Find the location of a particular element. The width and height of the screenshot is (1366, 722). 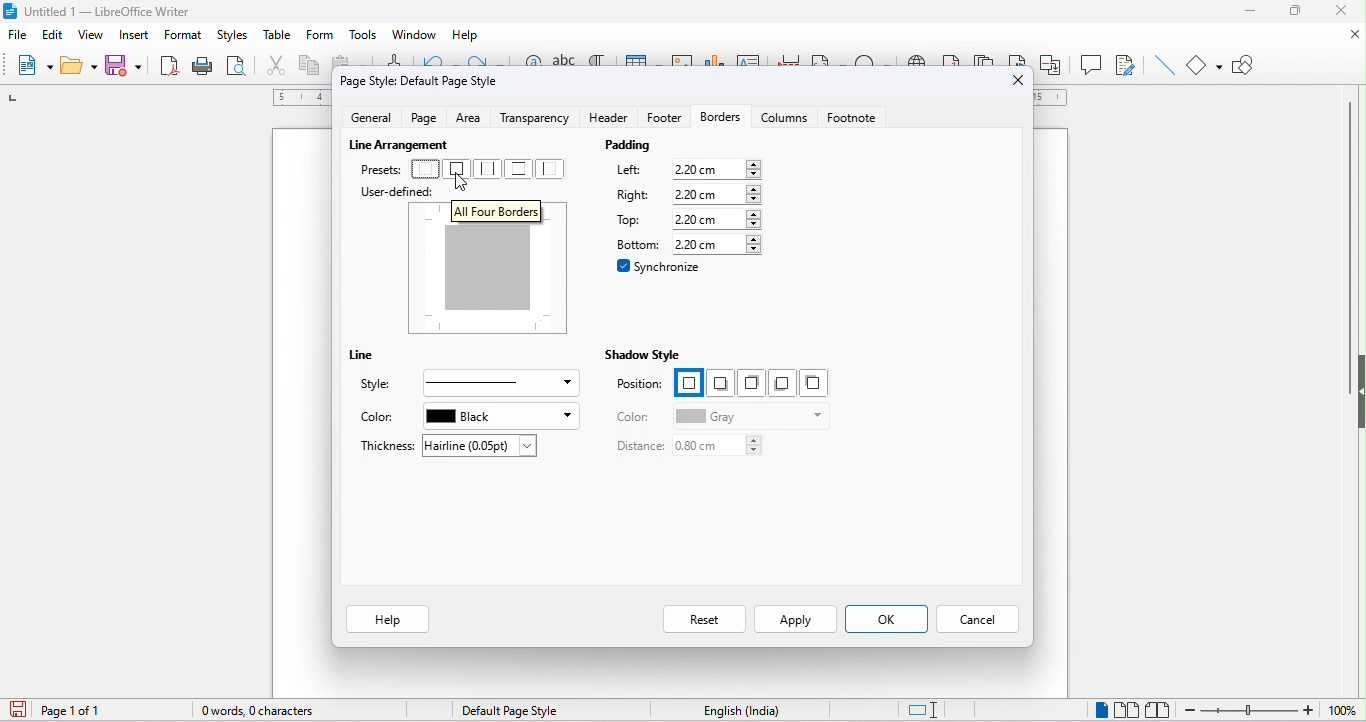

header is located at coordinates (607, 120).